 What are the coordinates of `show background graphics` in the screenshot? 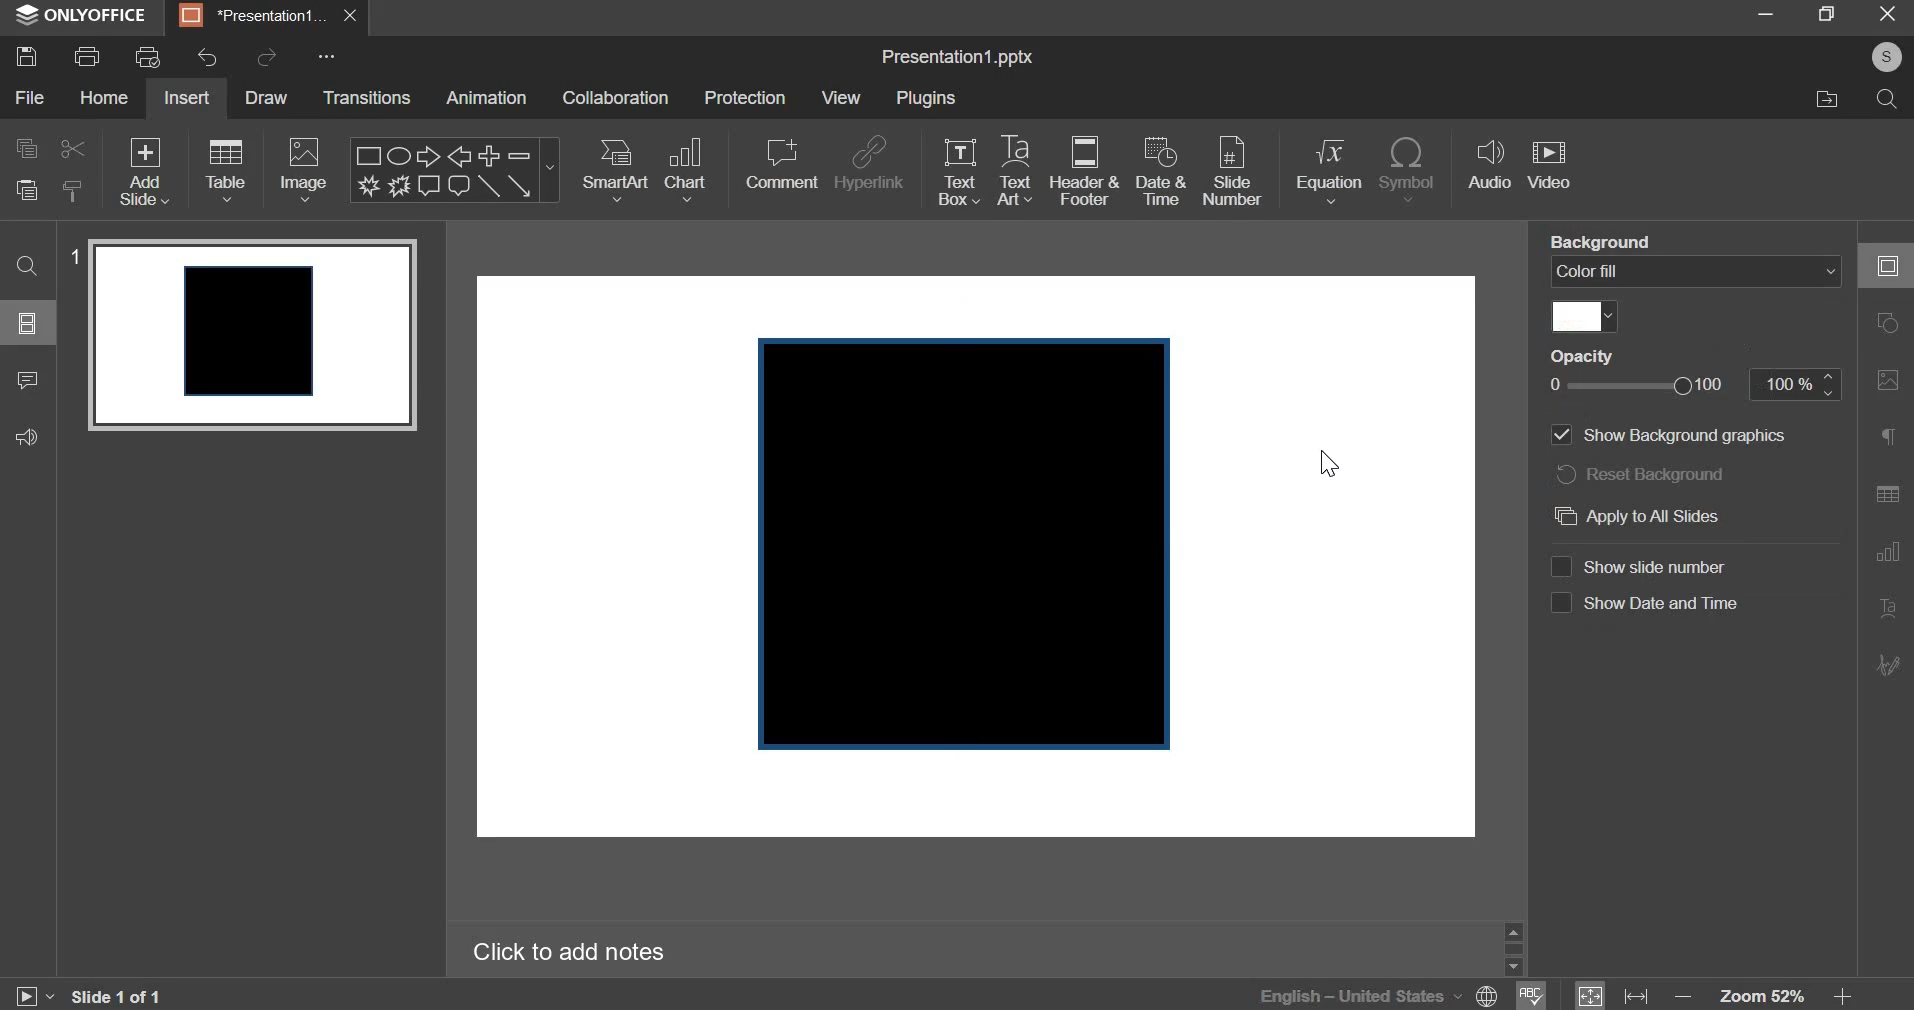 It's located at (1668, 434).